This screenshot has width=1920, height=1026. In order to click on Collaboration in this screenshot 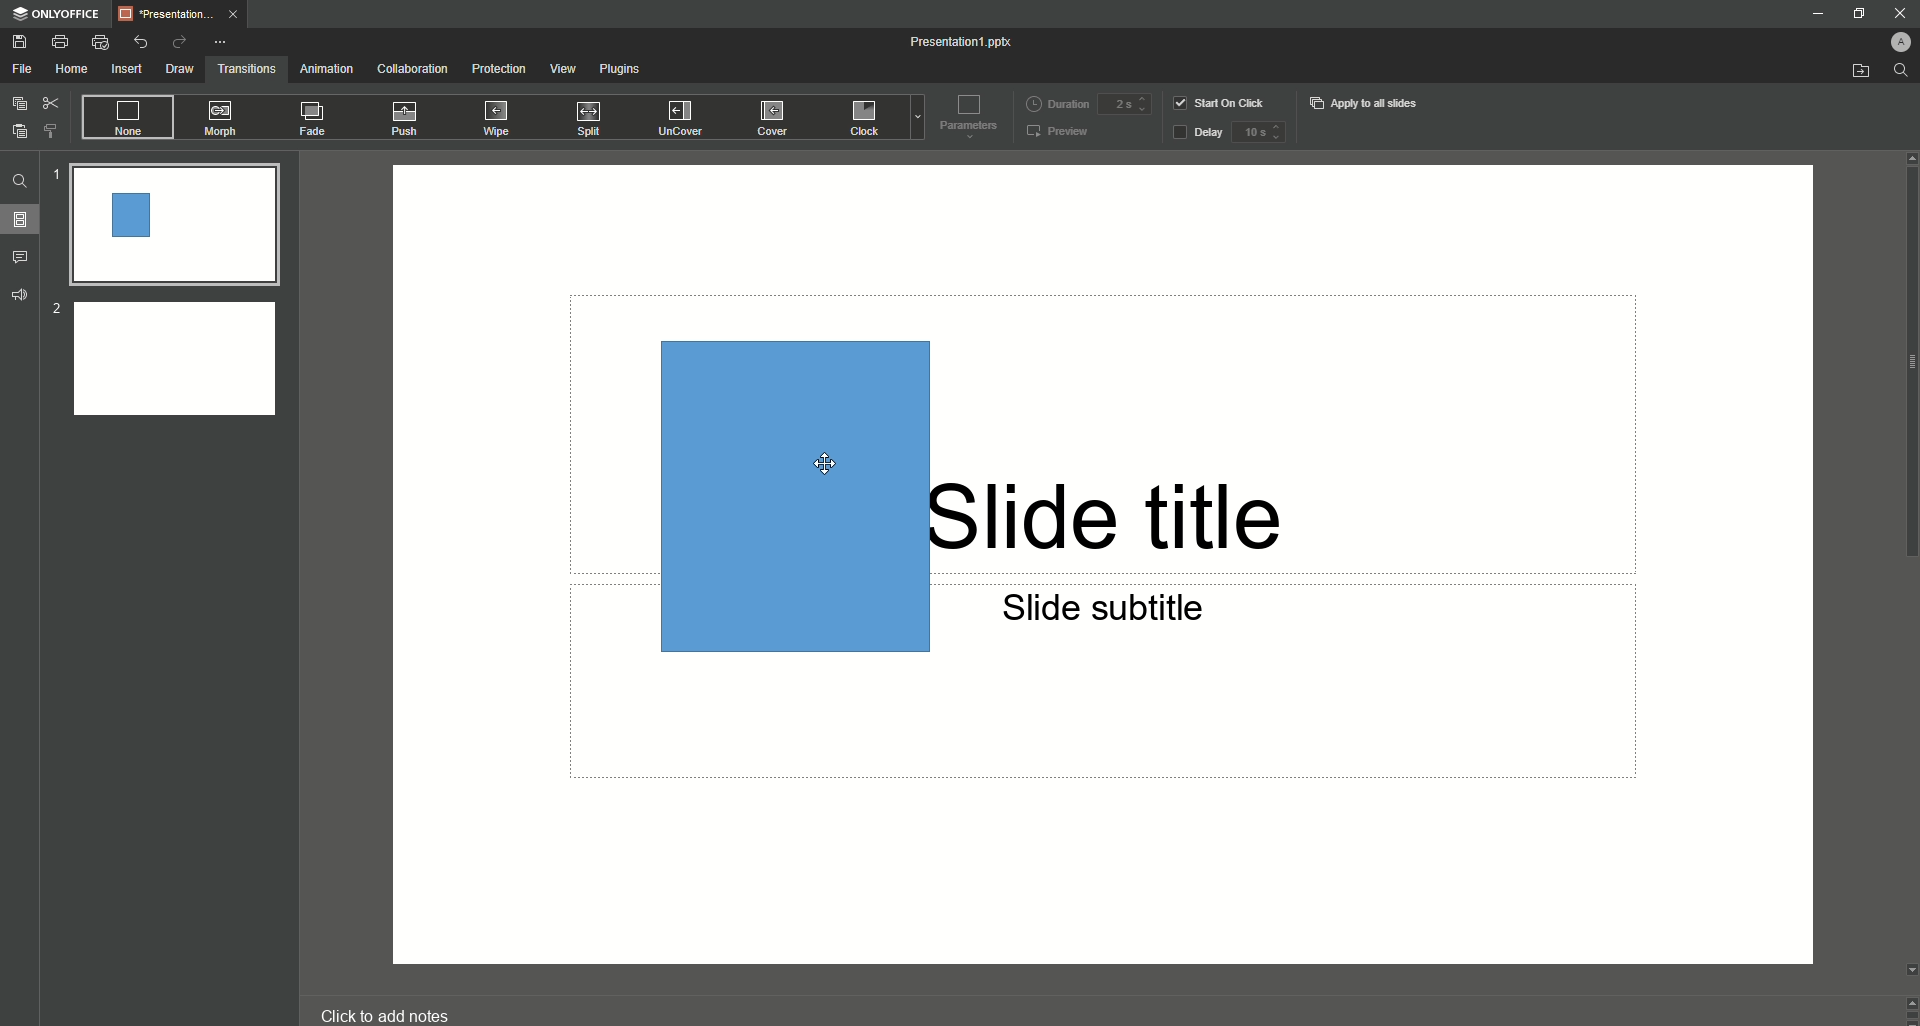, I will do `click(412, 66)`.